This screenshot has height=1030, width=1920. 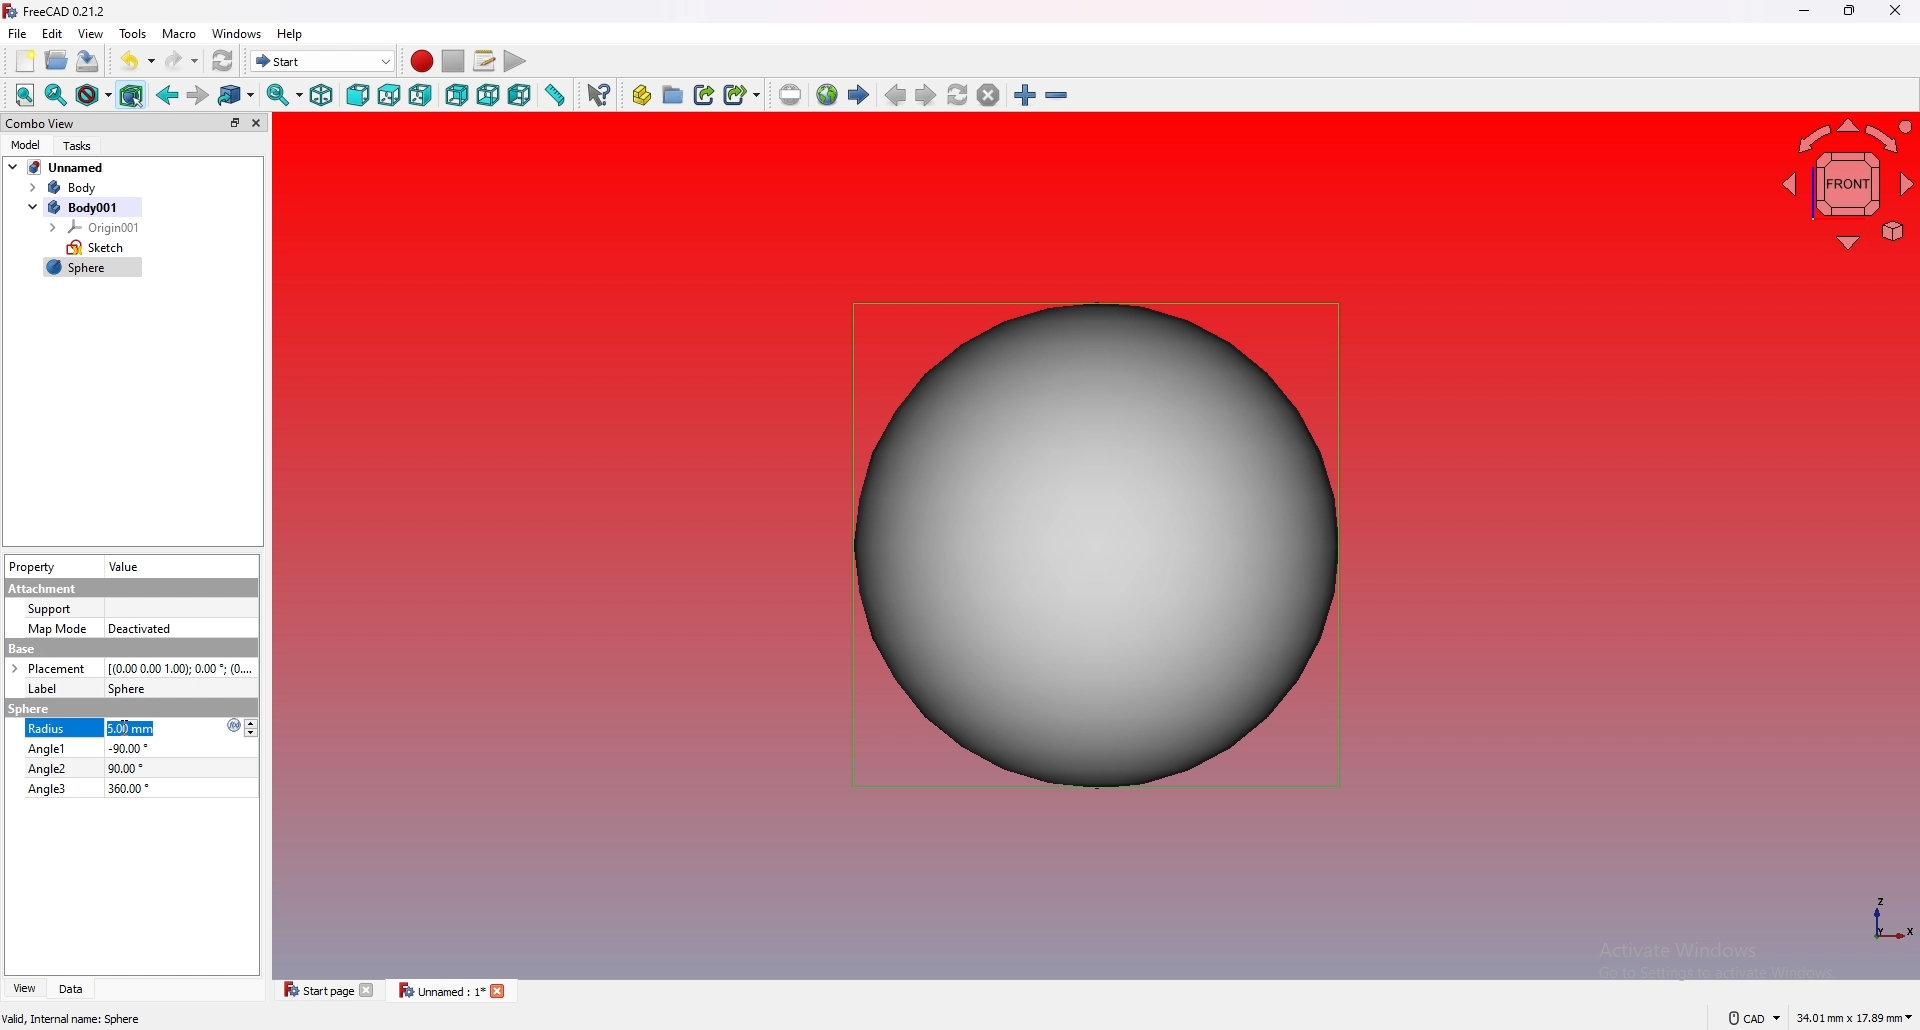 What do you see at coordinates (238, 34) in the screenshot?
I see `windows` at bounding box center [238, 34].